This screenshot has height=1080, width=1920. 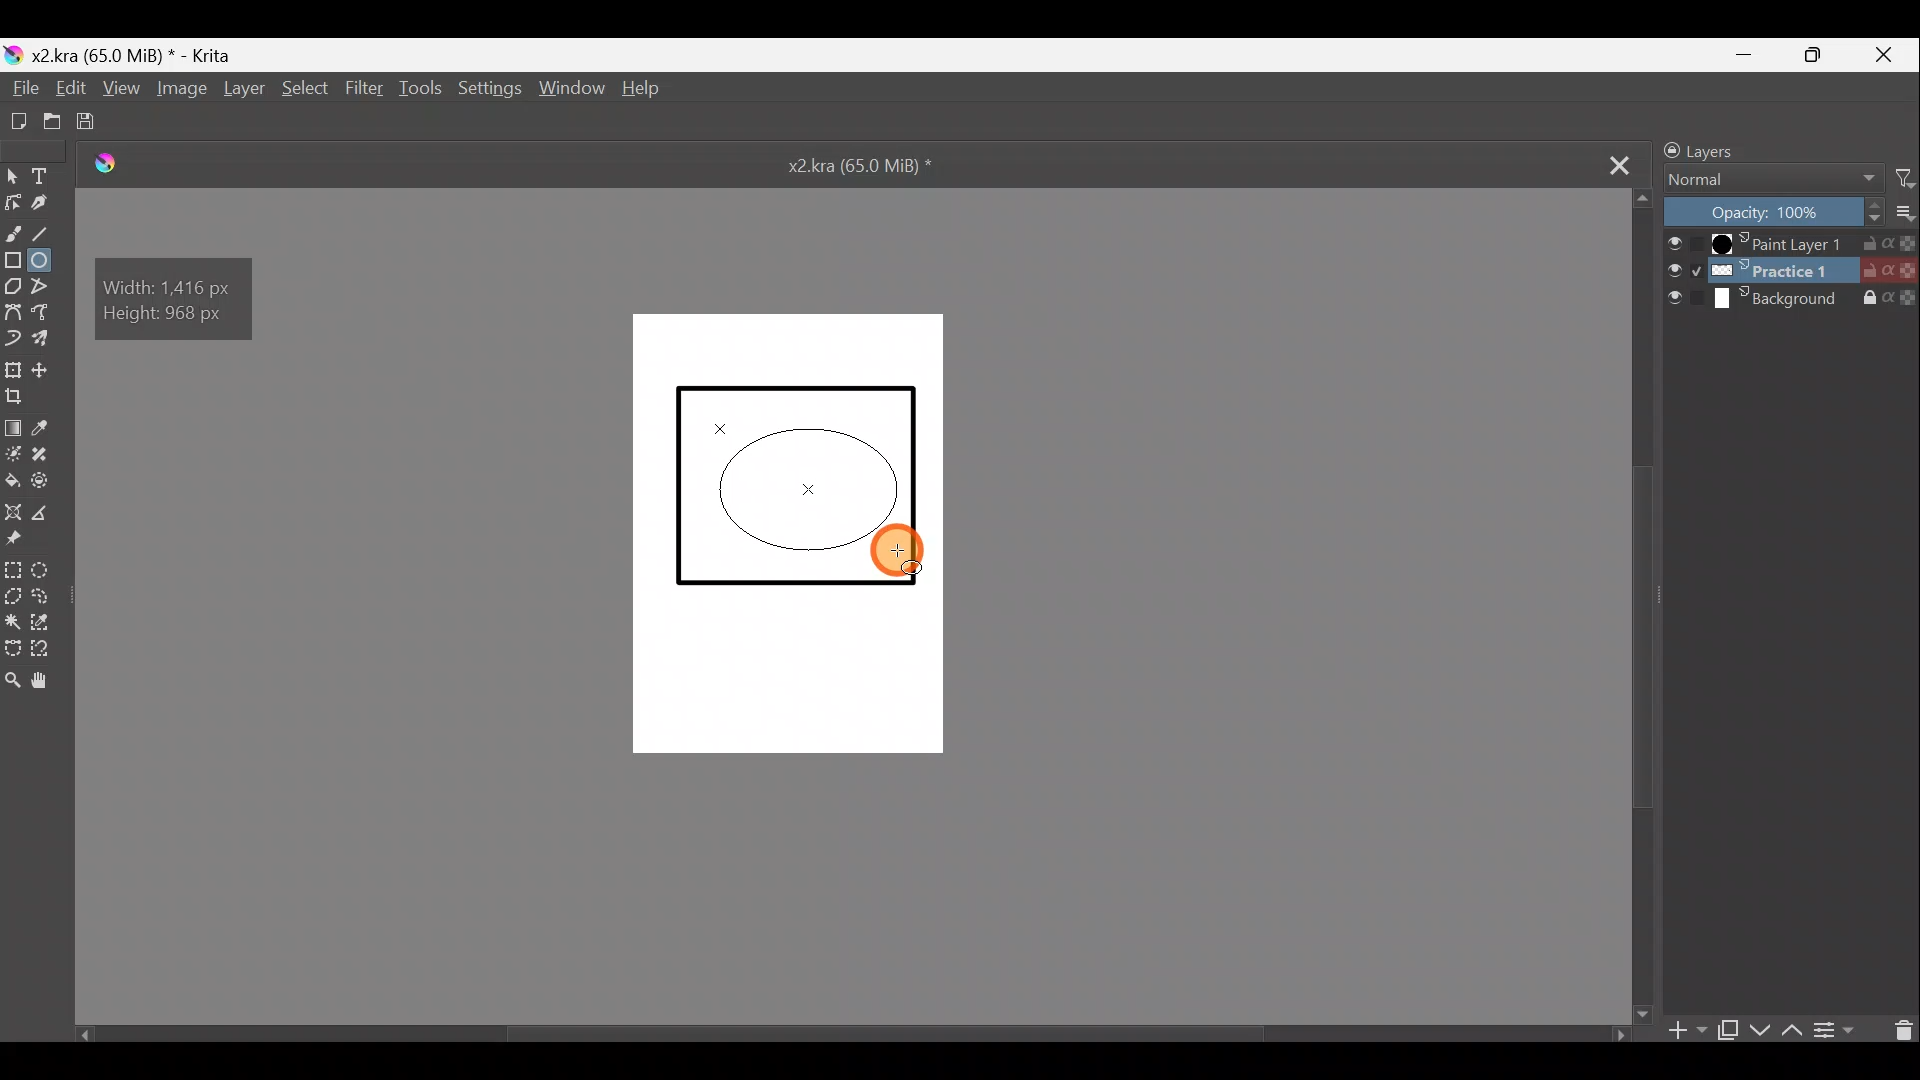 I want to click on Transform a layer/selection, so click(x=16, y=369).